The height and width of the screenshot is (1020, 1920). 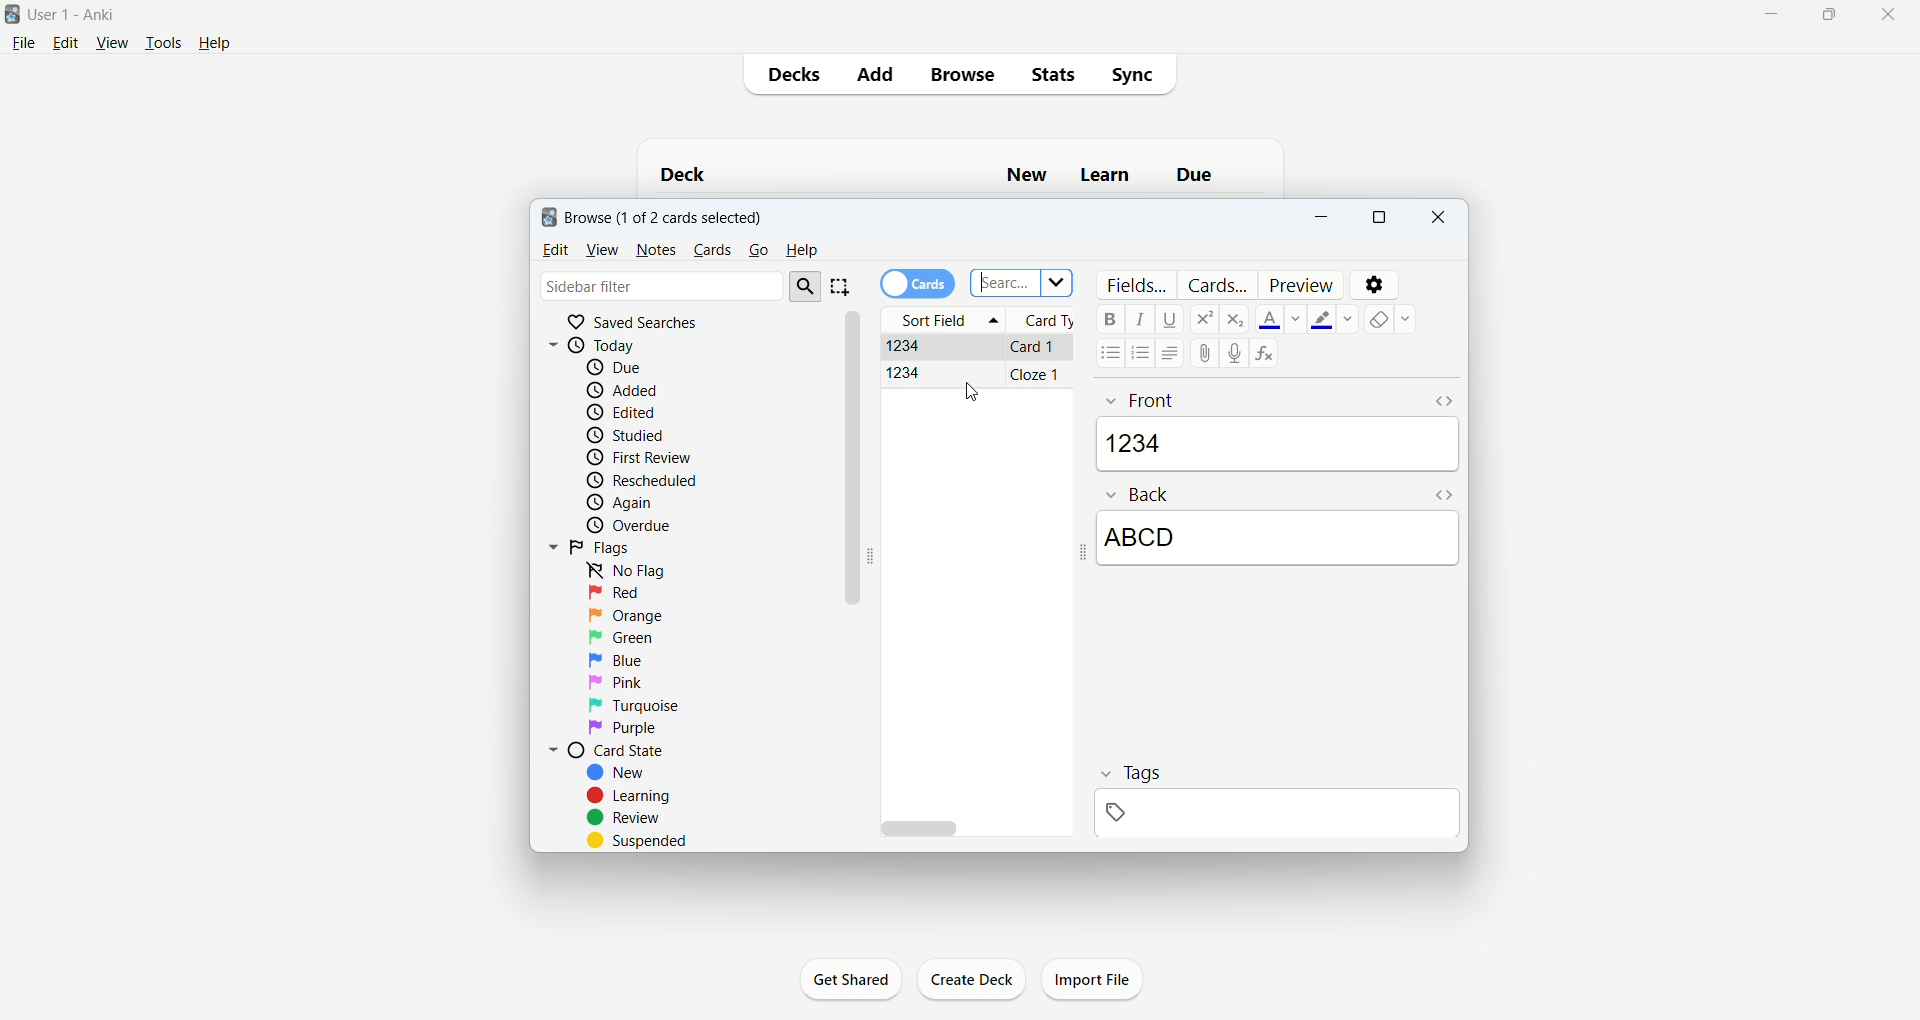 I want to click on saved searches, so click(x=627, y=321).